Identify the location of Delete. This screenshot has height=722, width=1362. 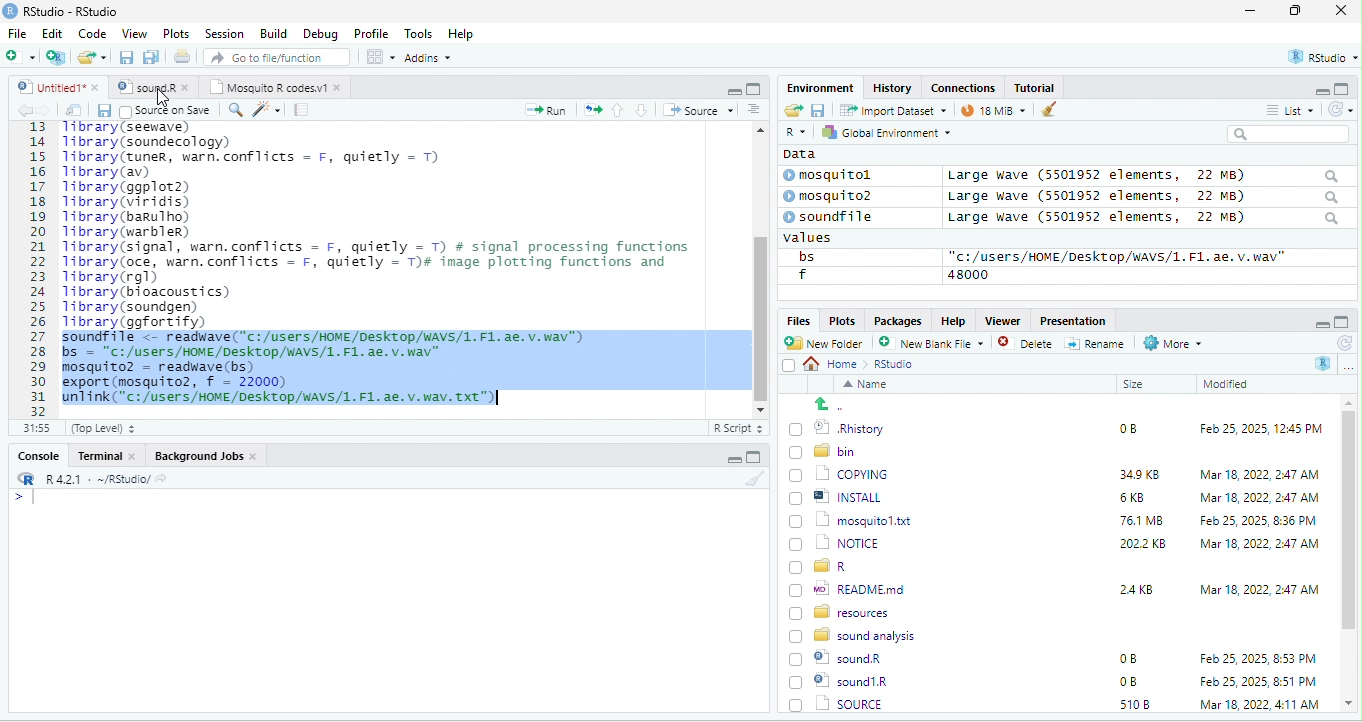
(1028, 344).